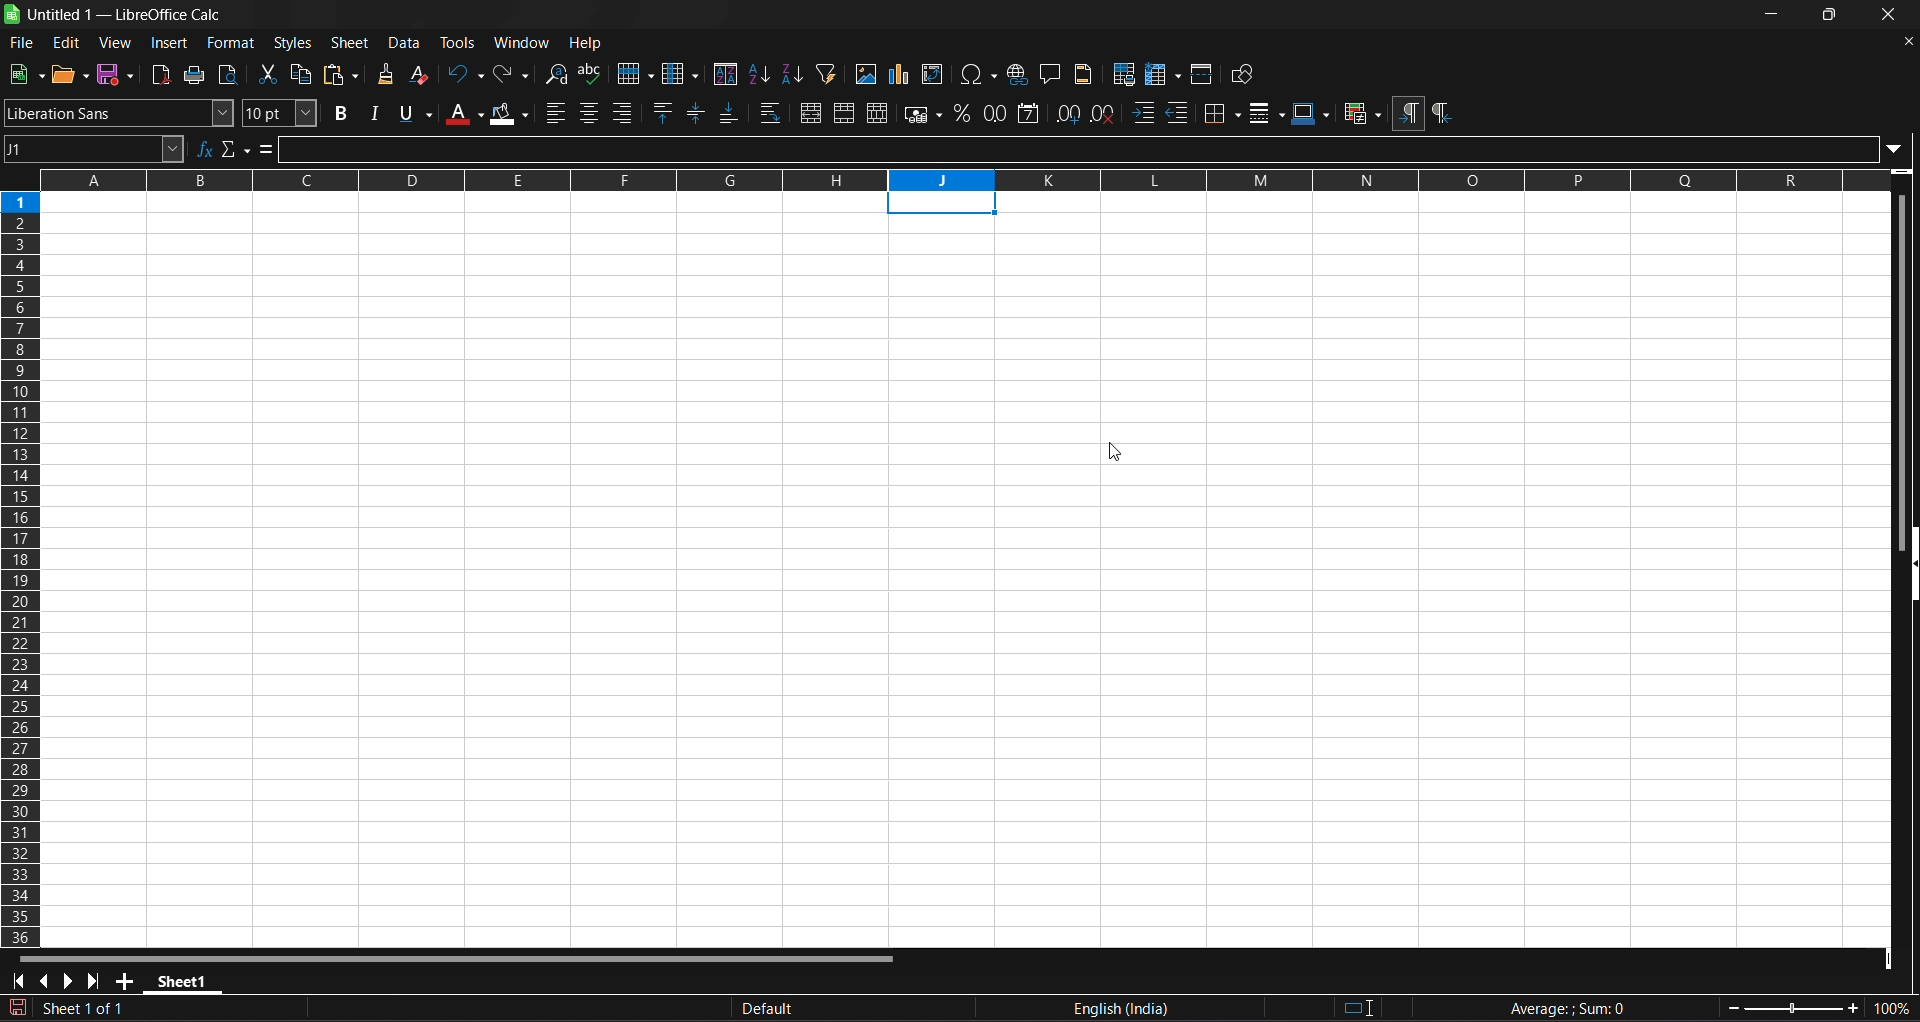  What do you see at coordinates (775, 113) in the screenshot?
I see `wrap text` at bounding box center [775, 113].